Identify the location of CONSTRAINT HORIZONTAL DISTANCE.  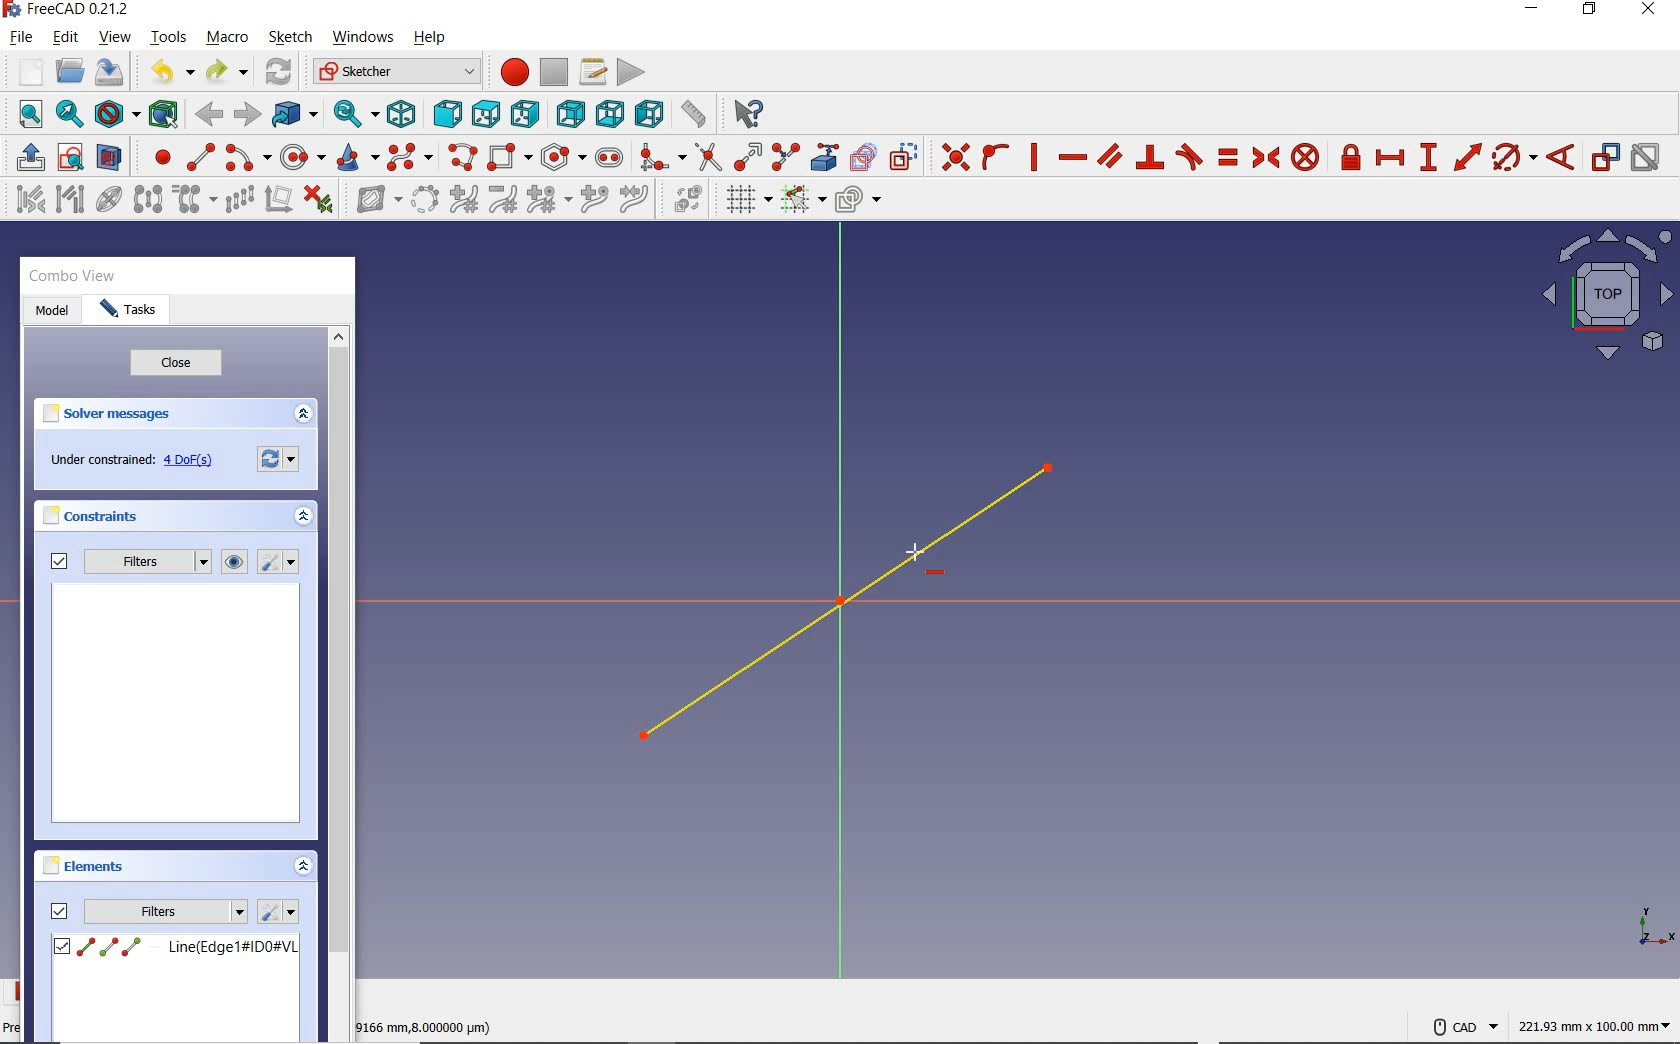
(1389, 159).